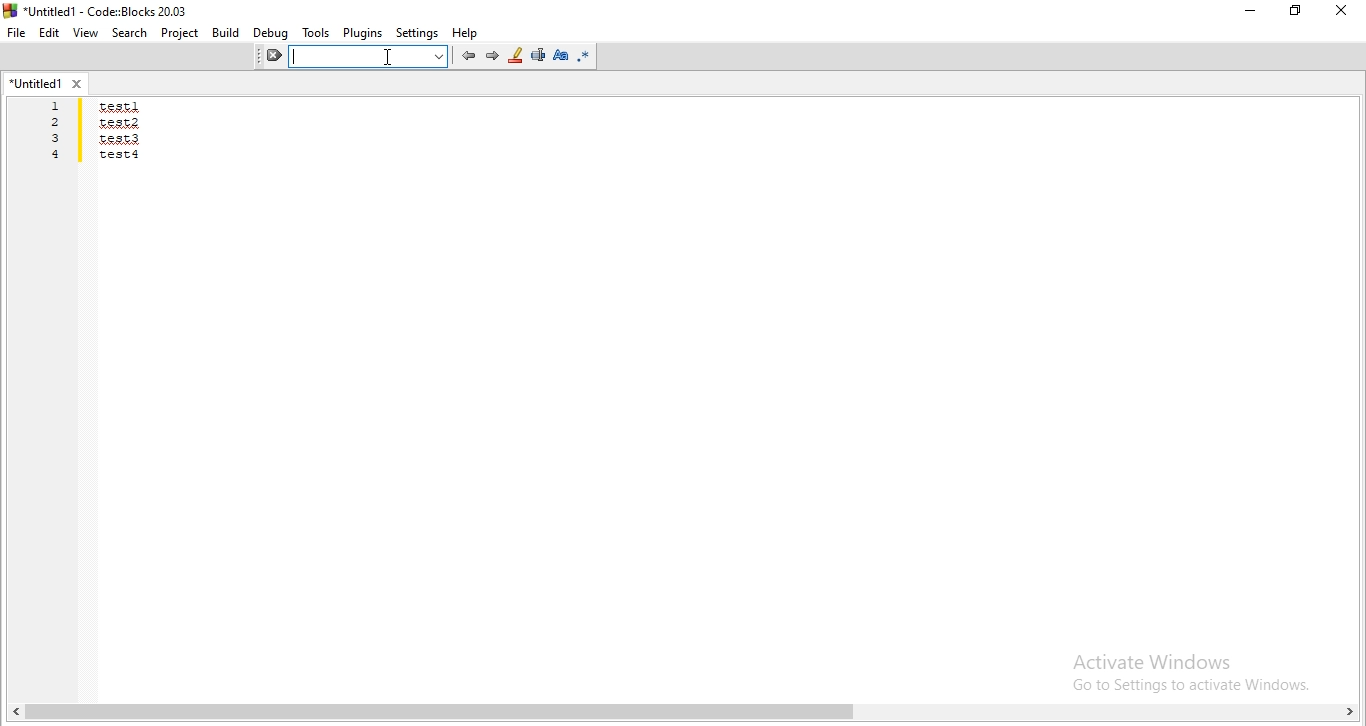 Image resolution: width=1366 pixels, height=726 pixels. Describe the element at coordinates (369, 56) in the screenshot. I see `search highlighted` at that location.